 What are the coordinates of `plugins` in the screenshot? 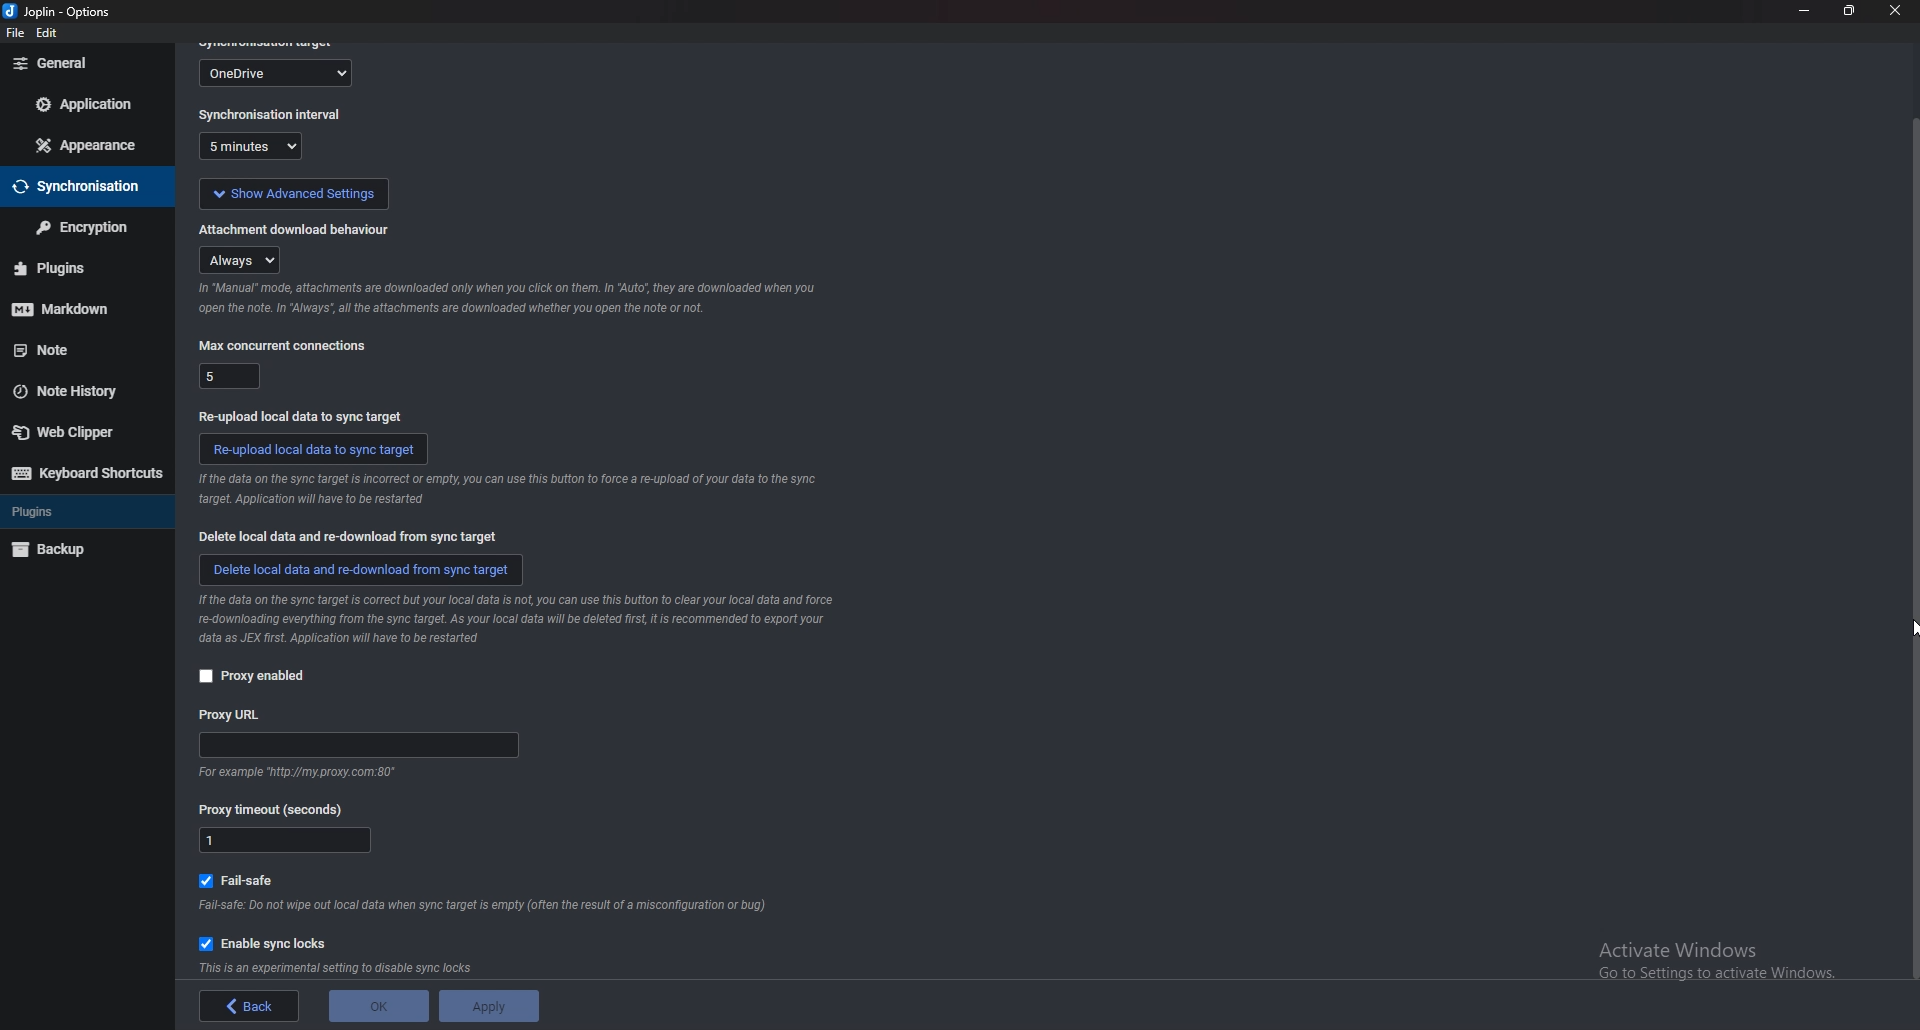 It's located at (71, 268).